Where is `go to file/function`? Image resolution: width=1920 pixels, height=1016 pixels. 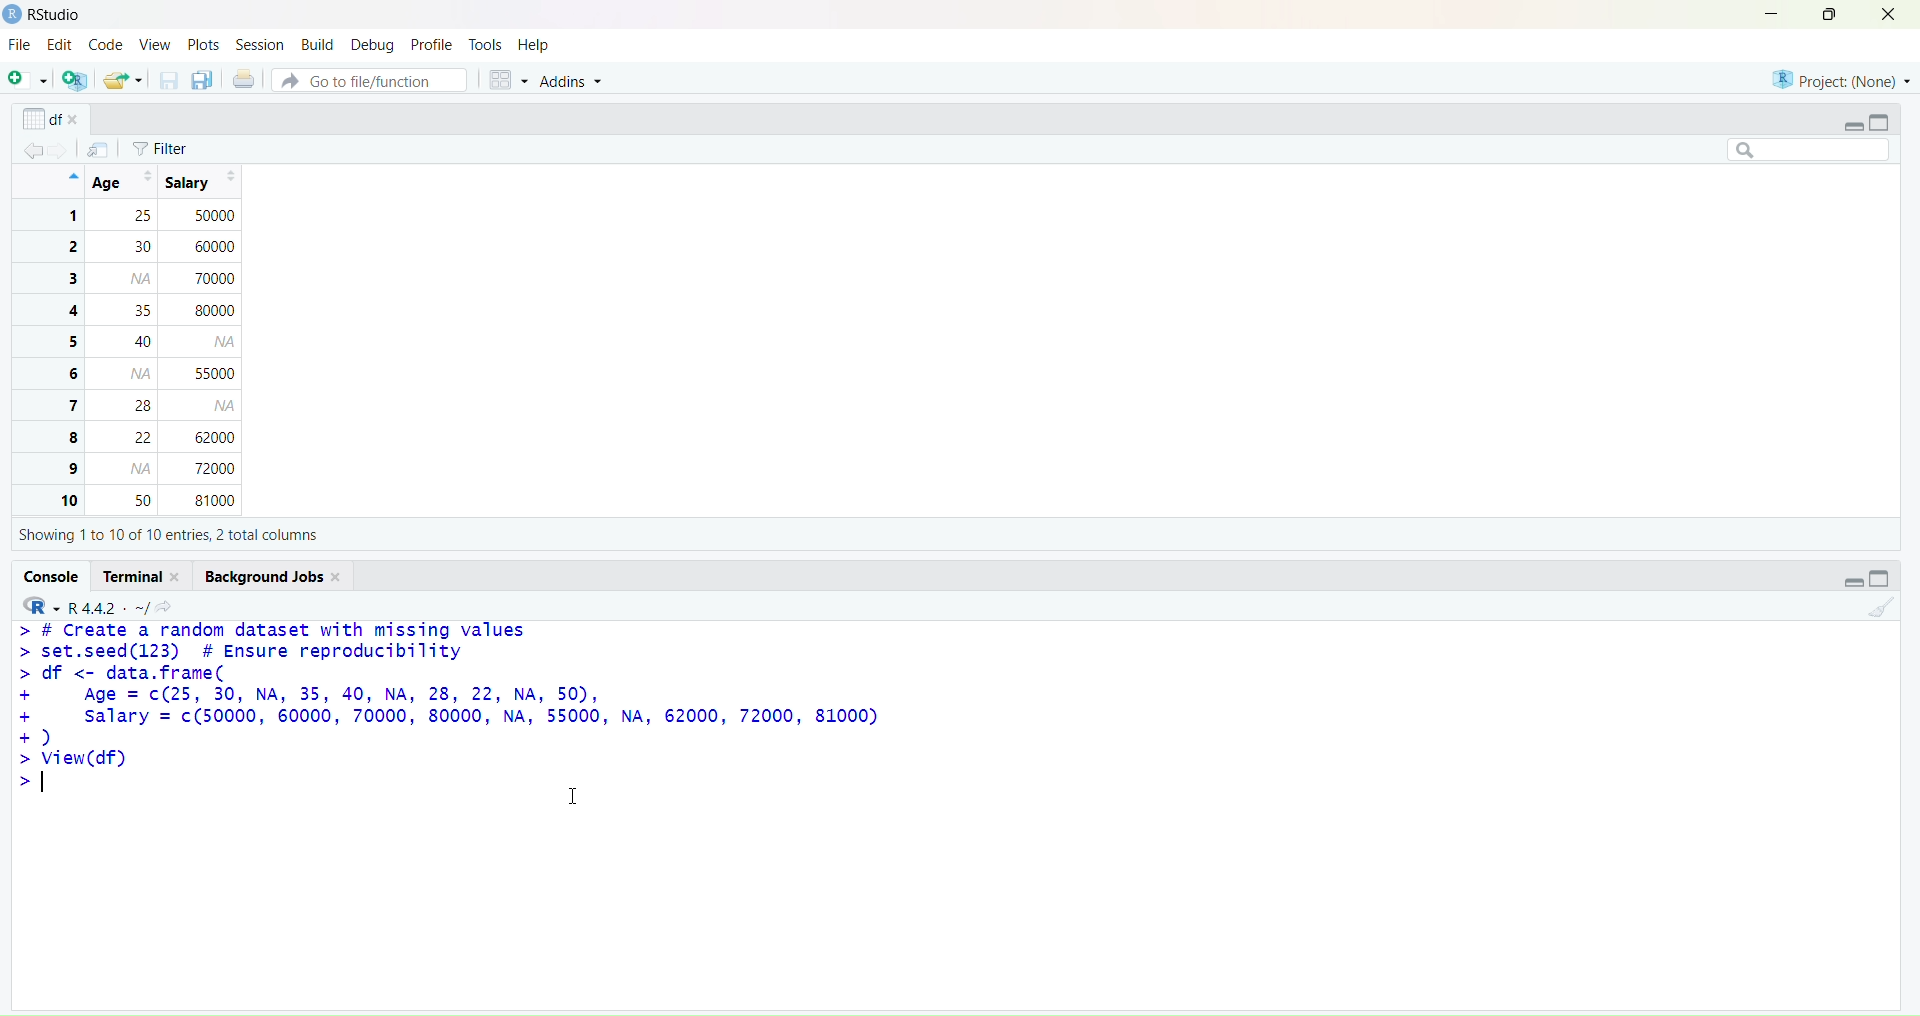
go to file/function is located at coordinates (368, 81).